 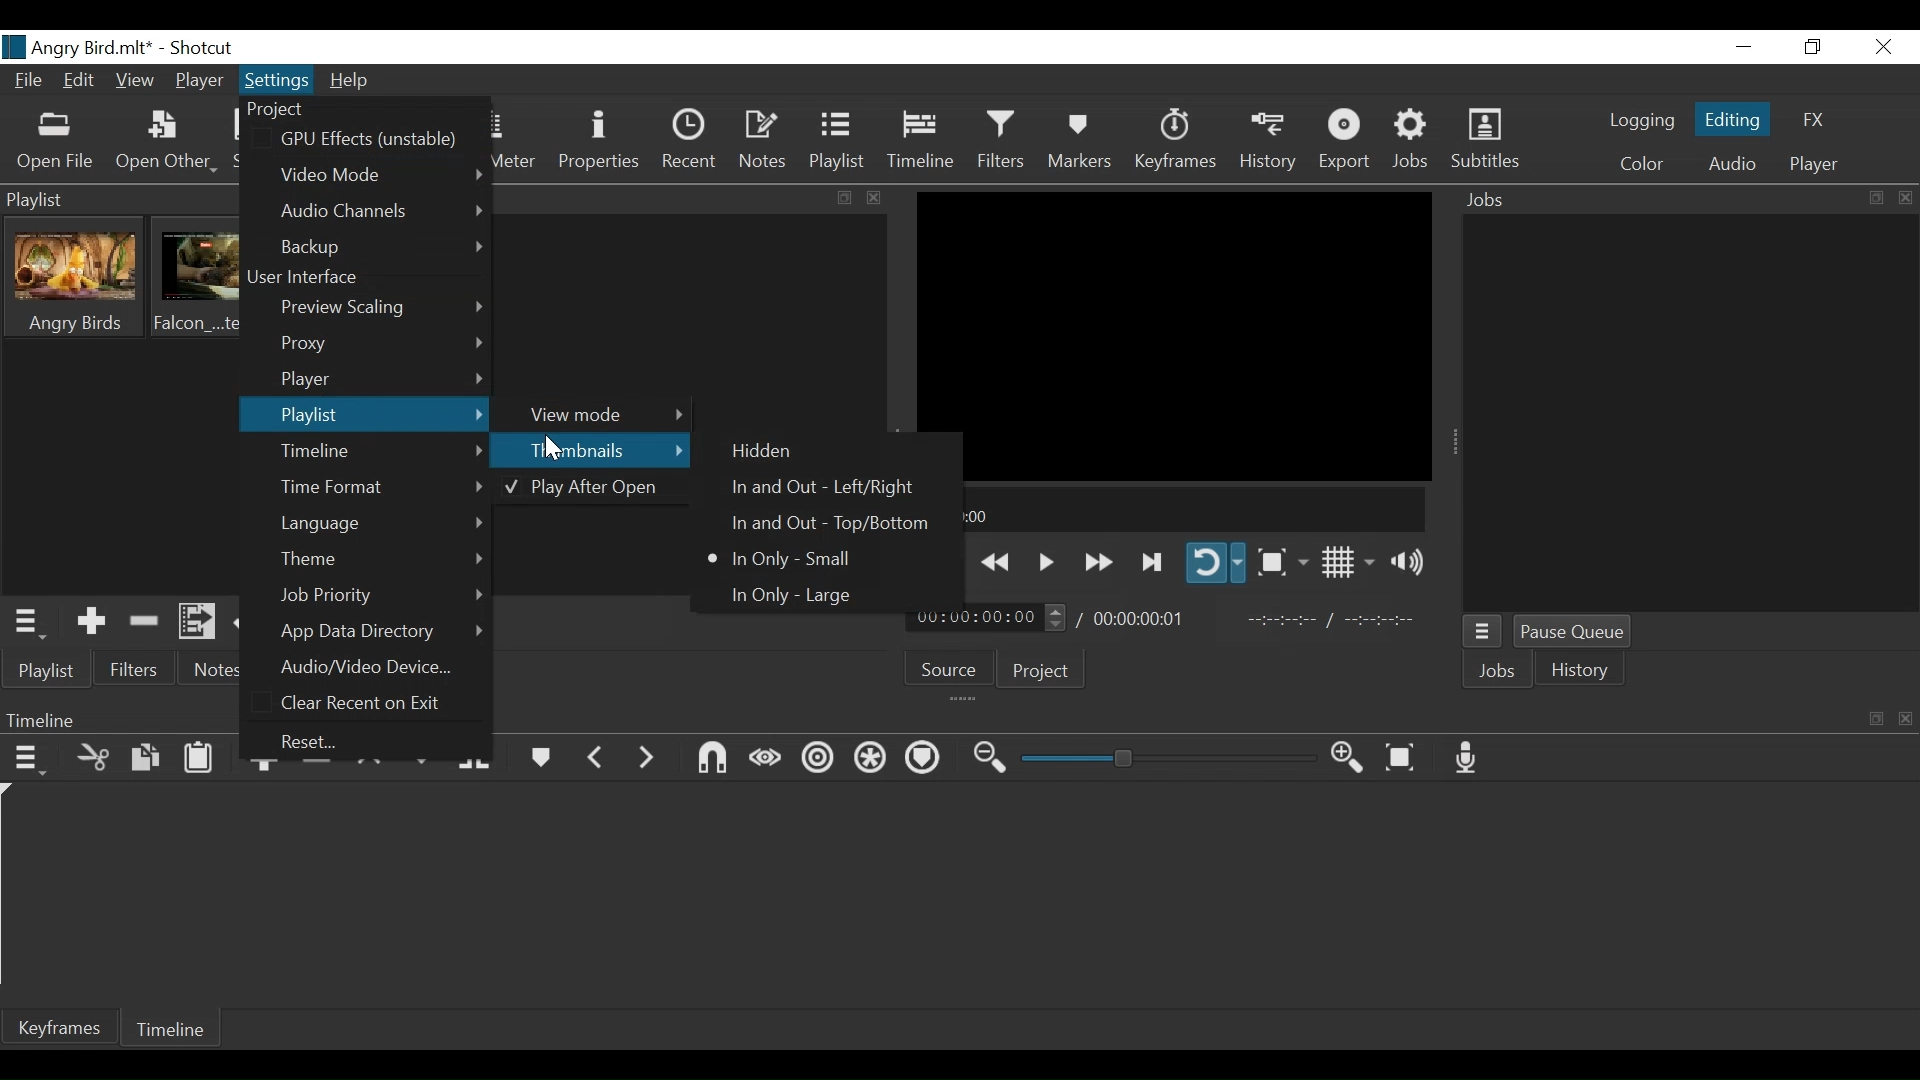 I want to click on Keyframe, so click(x=1174, y=142).